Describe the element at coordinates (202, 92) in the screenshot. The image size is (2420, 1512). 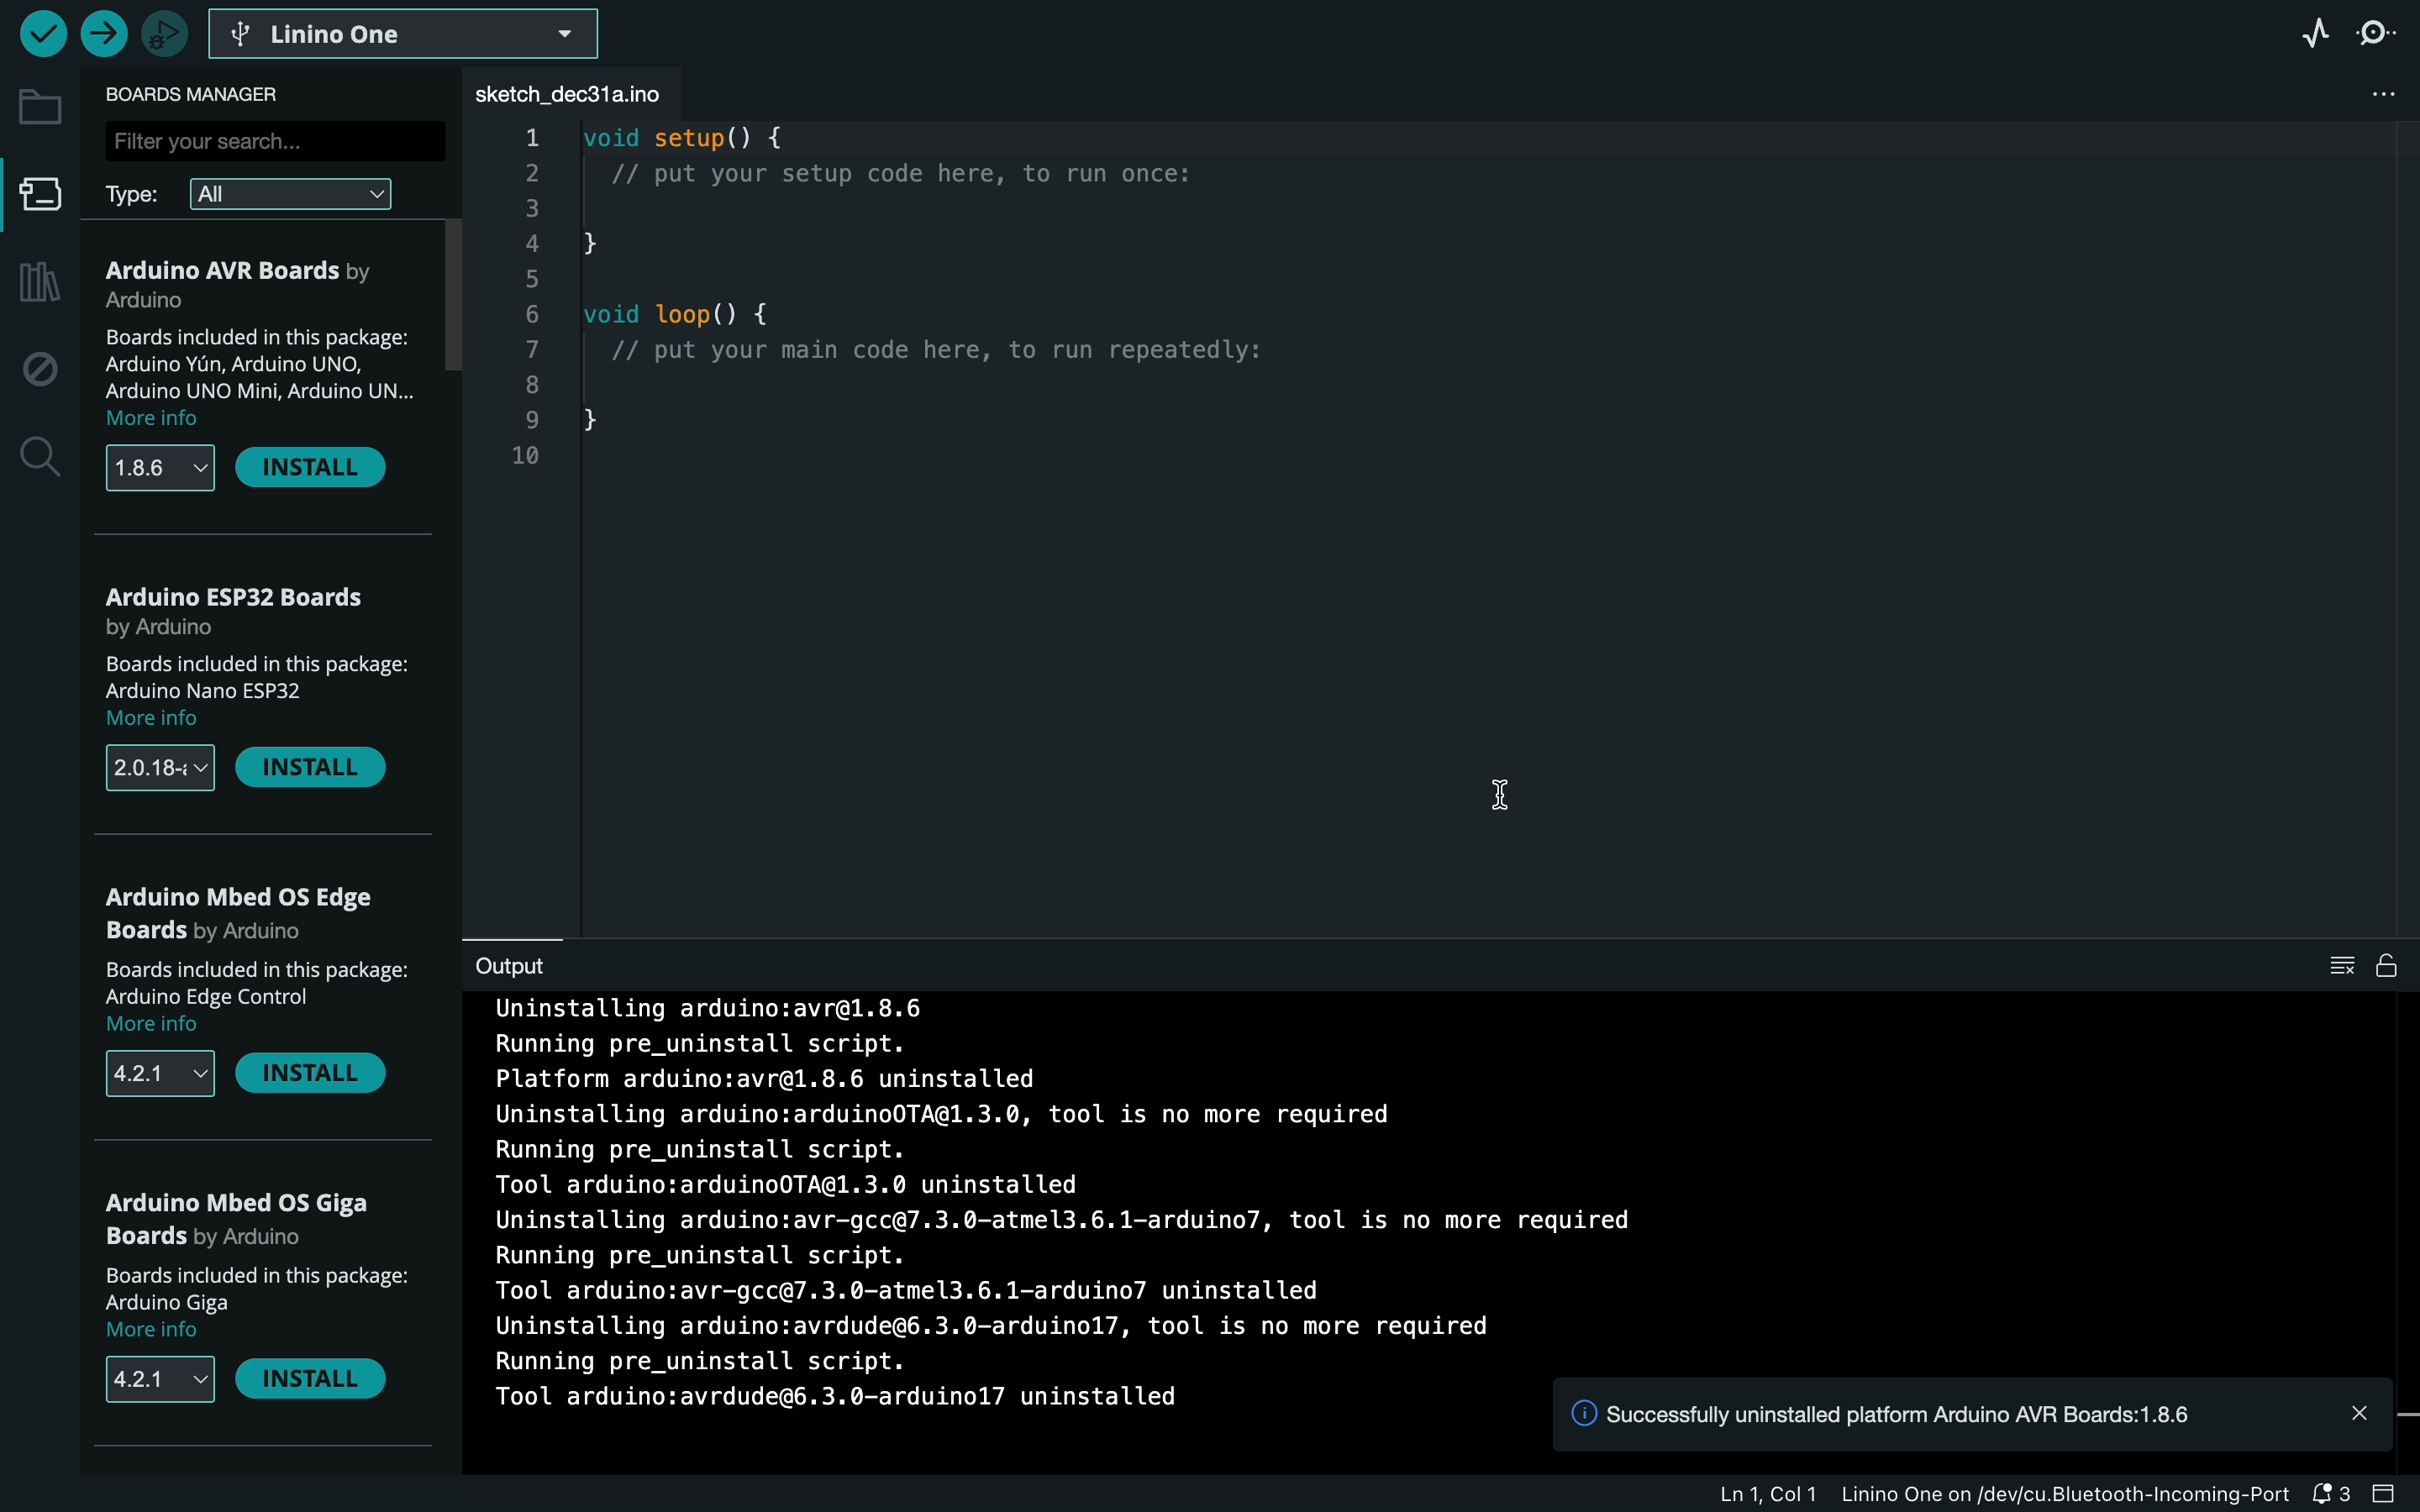
I see `board manager` at that location.